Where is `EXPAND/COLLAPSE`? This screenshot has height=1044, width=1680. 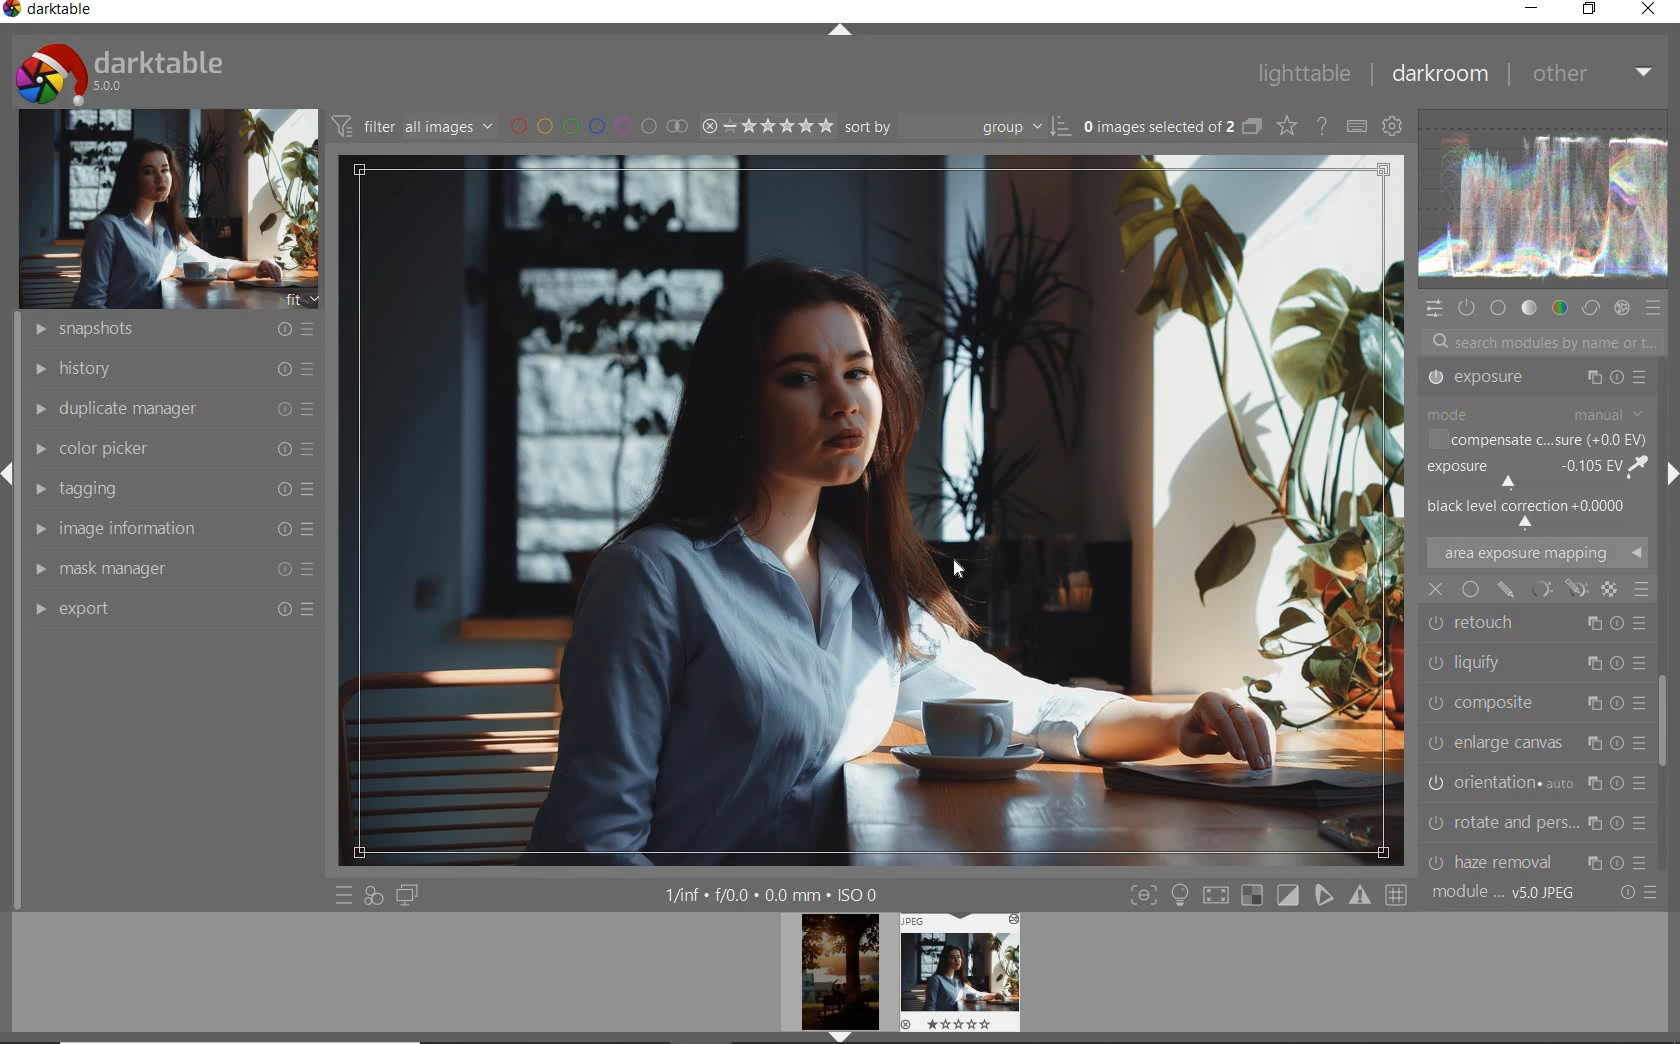
EXPAND/COLLAPSE is located at coordinates (1670, 474).